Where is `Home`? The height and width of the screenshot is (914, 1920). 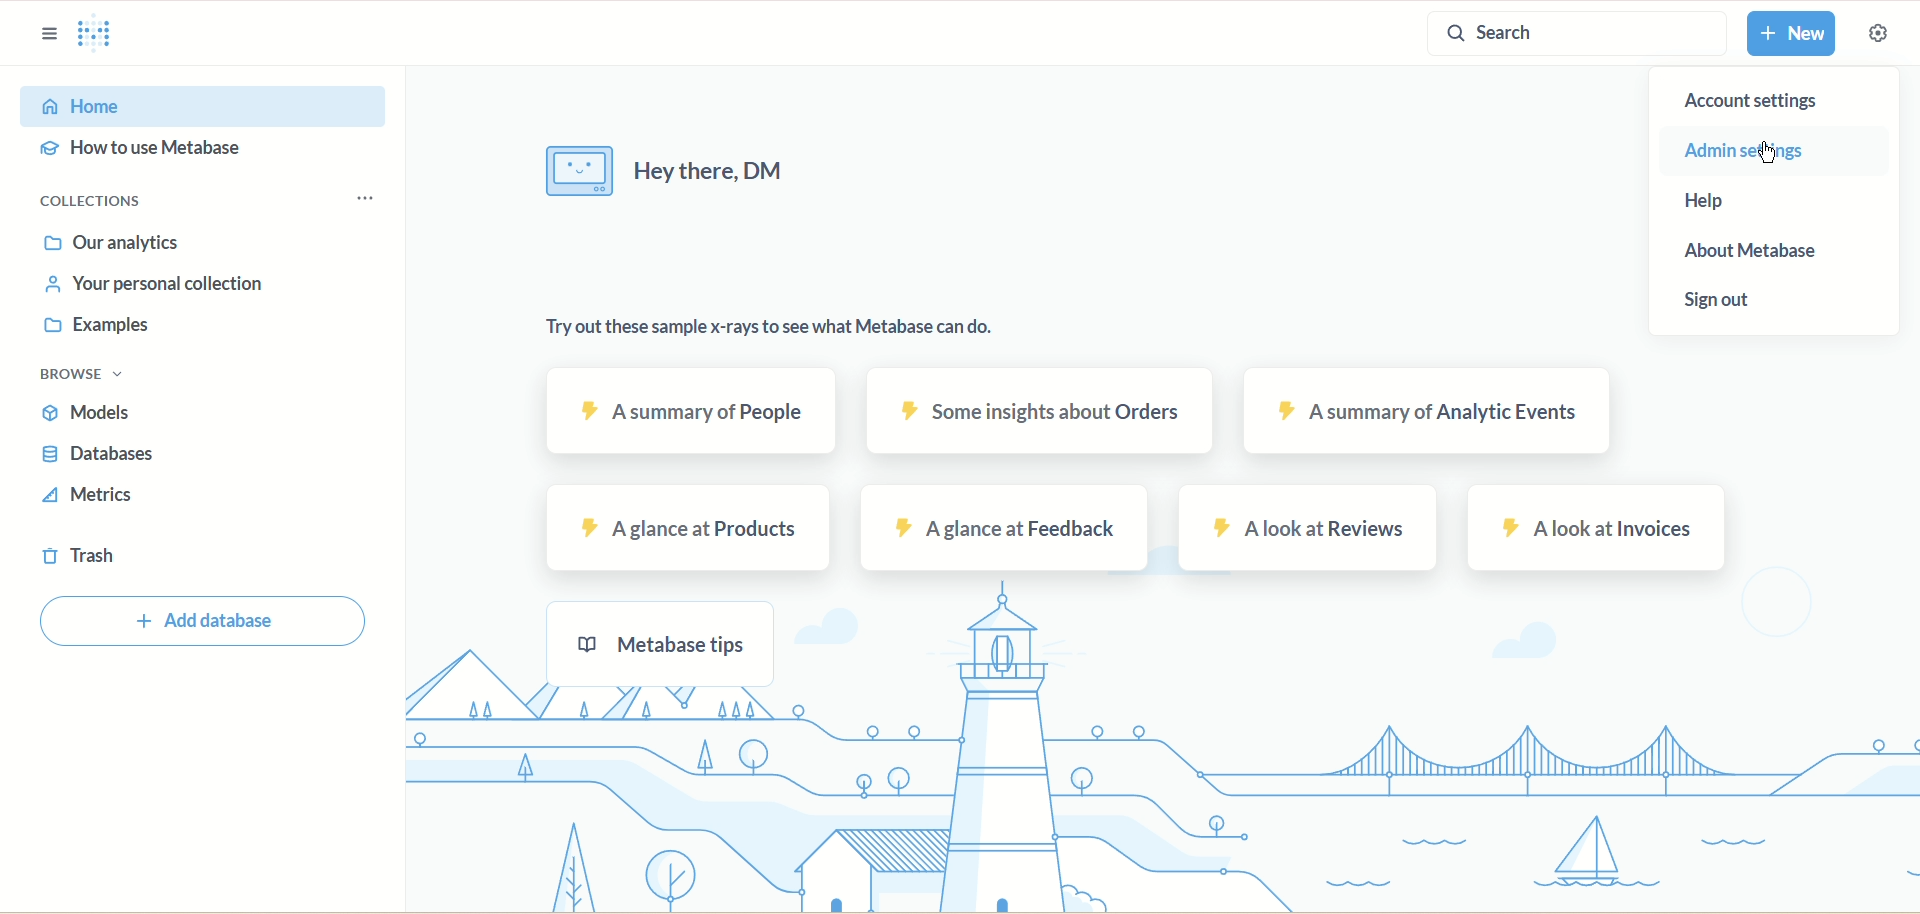 Home is located at coordinates (164, 106).